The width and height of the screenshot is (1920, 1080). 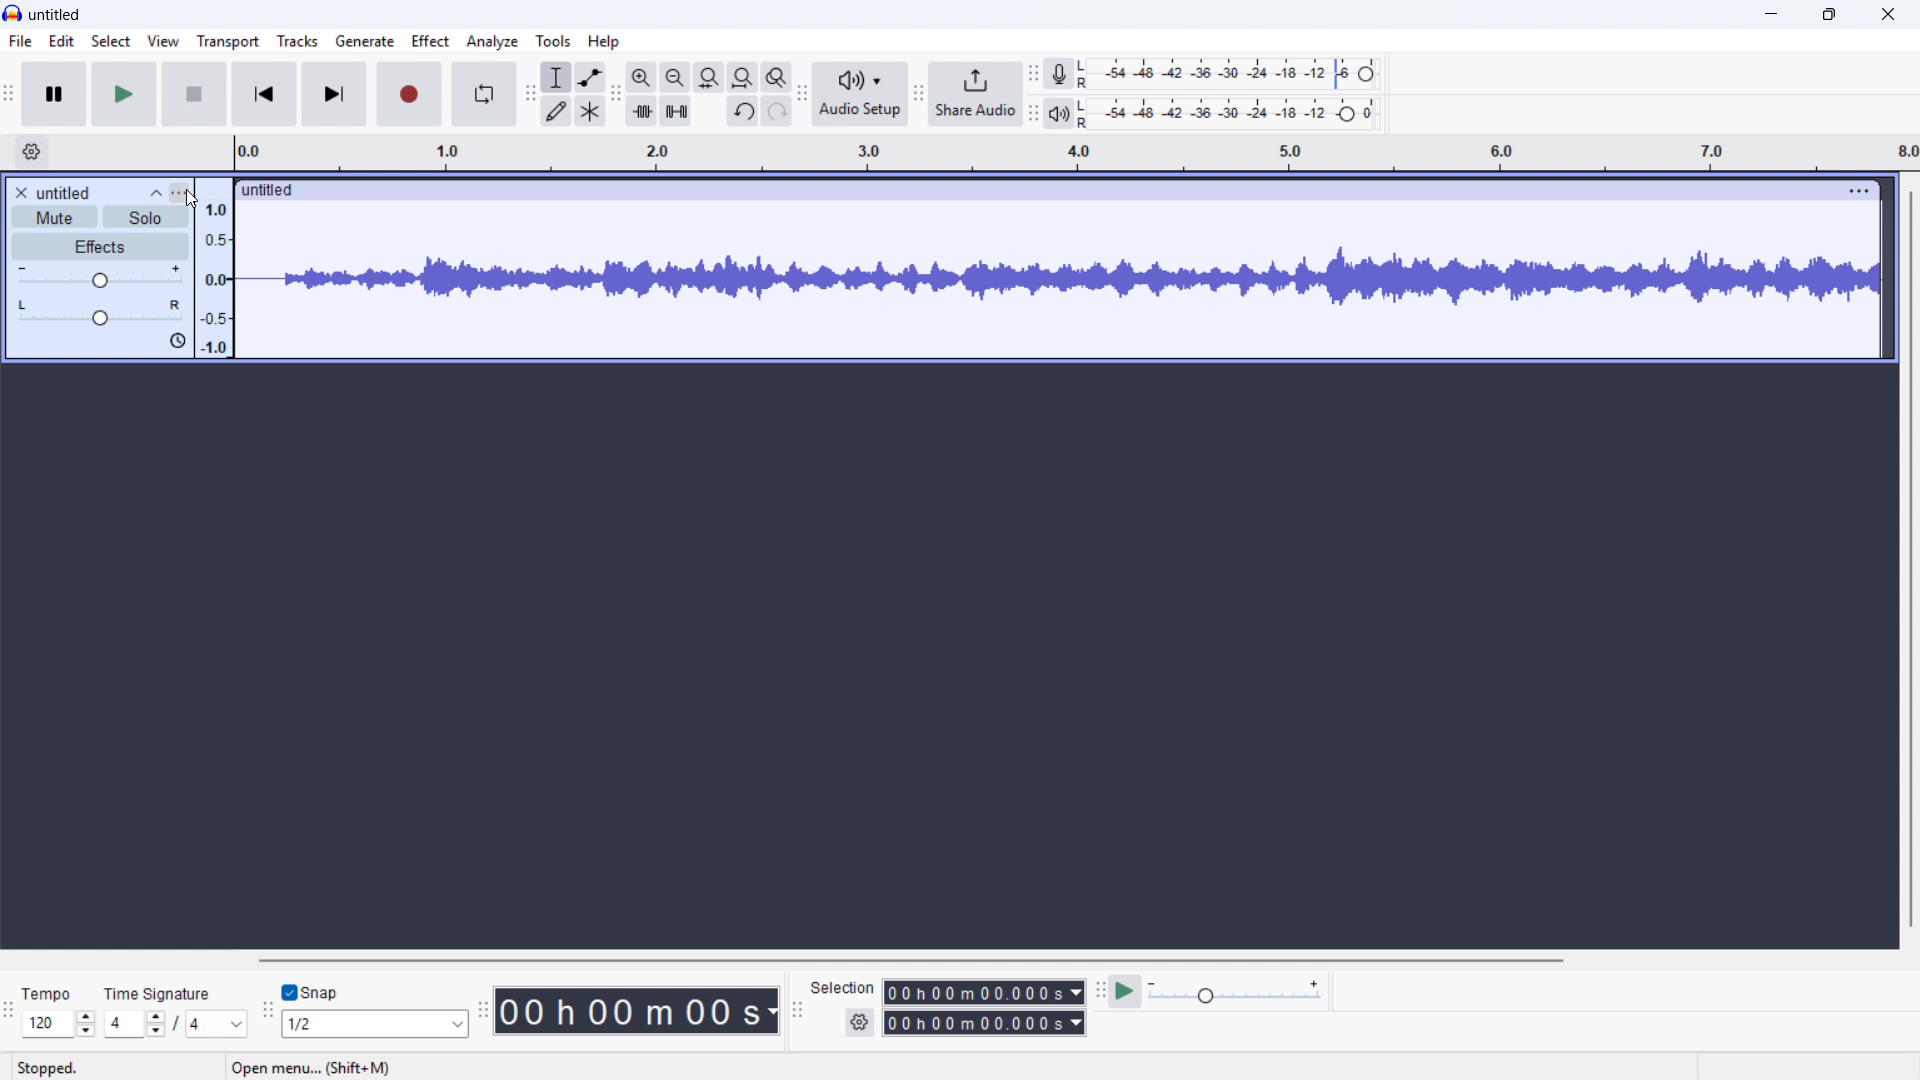 I want to click on Audio setup toolbar , so click(x=801, y=95).